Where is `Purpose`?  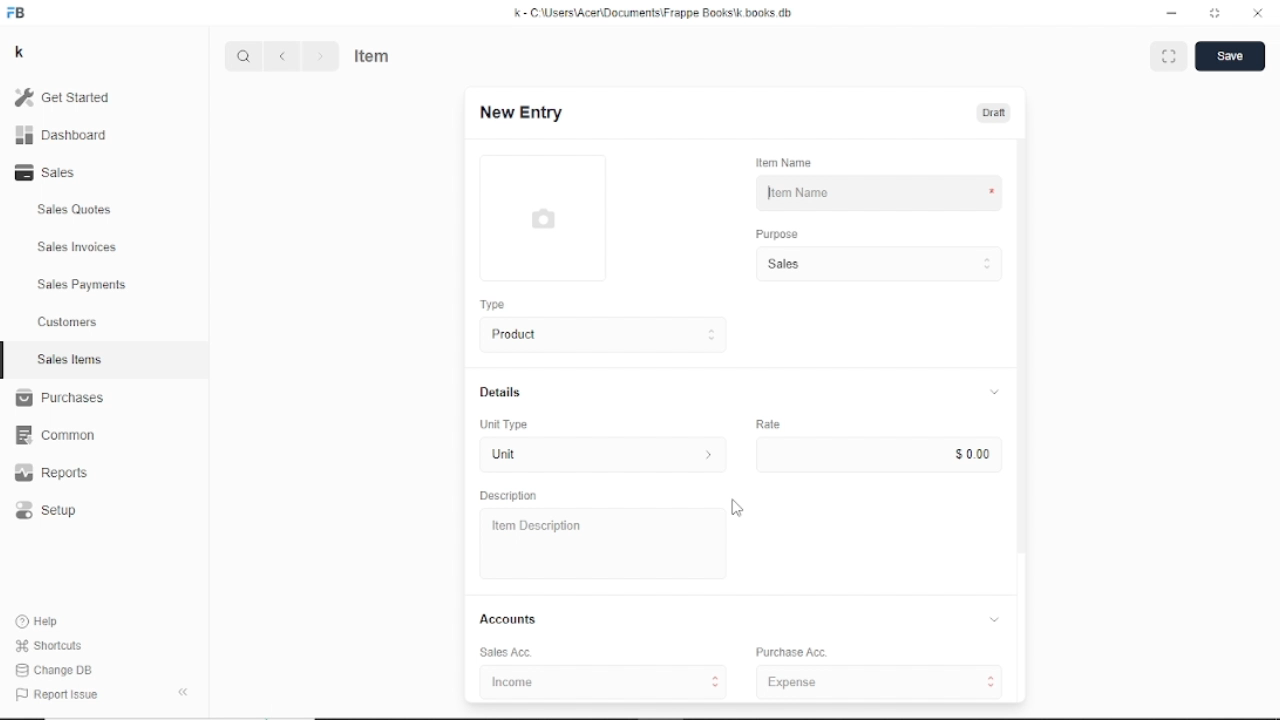
Purpose is located at coordinates (775, 233).